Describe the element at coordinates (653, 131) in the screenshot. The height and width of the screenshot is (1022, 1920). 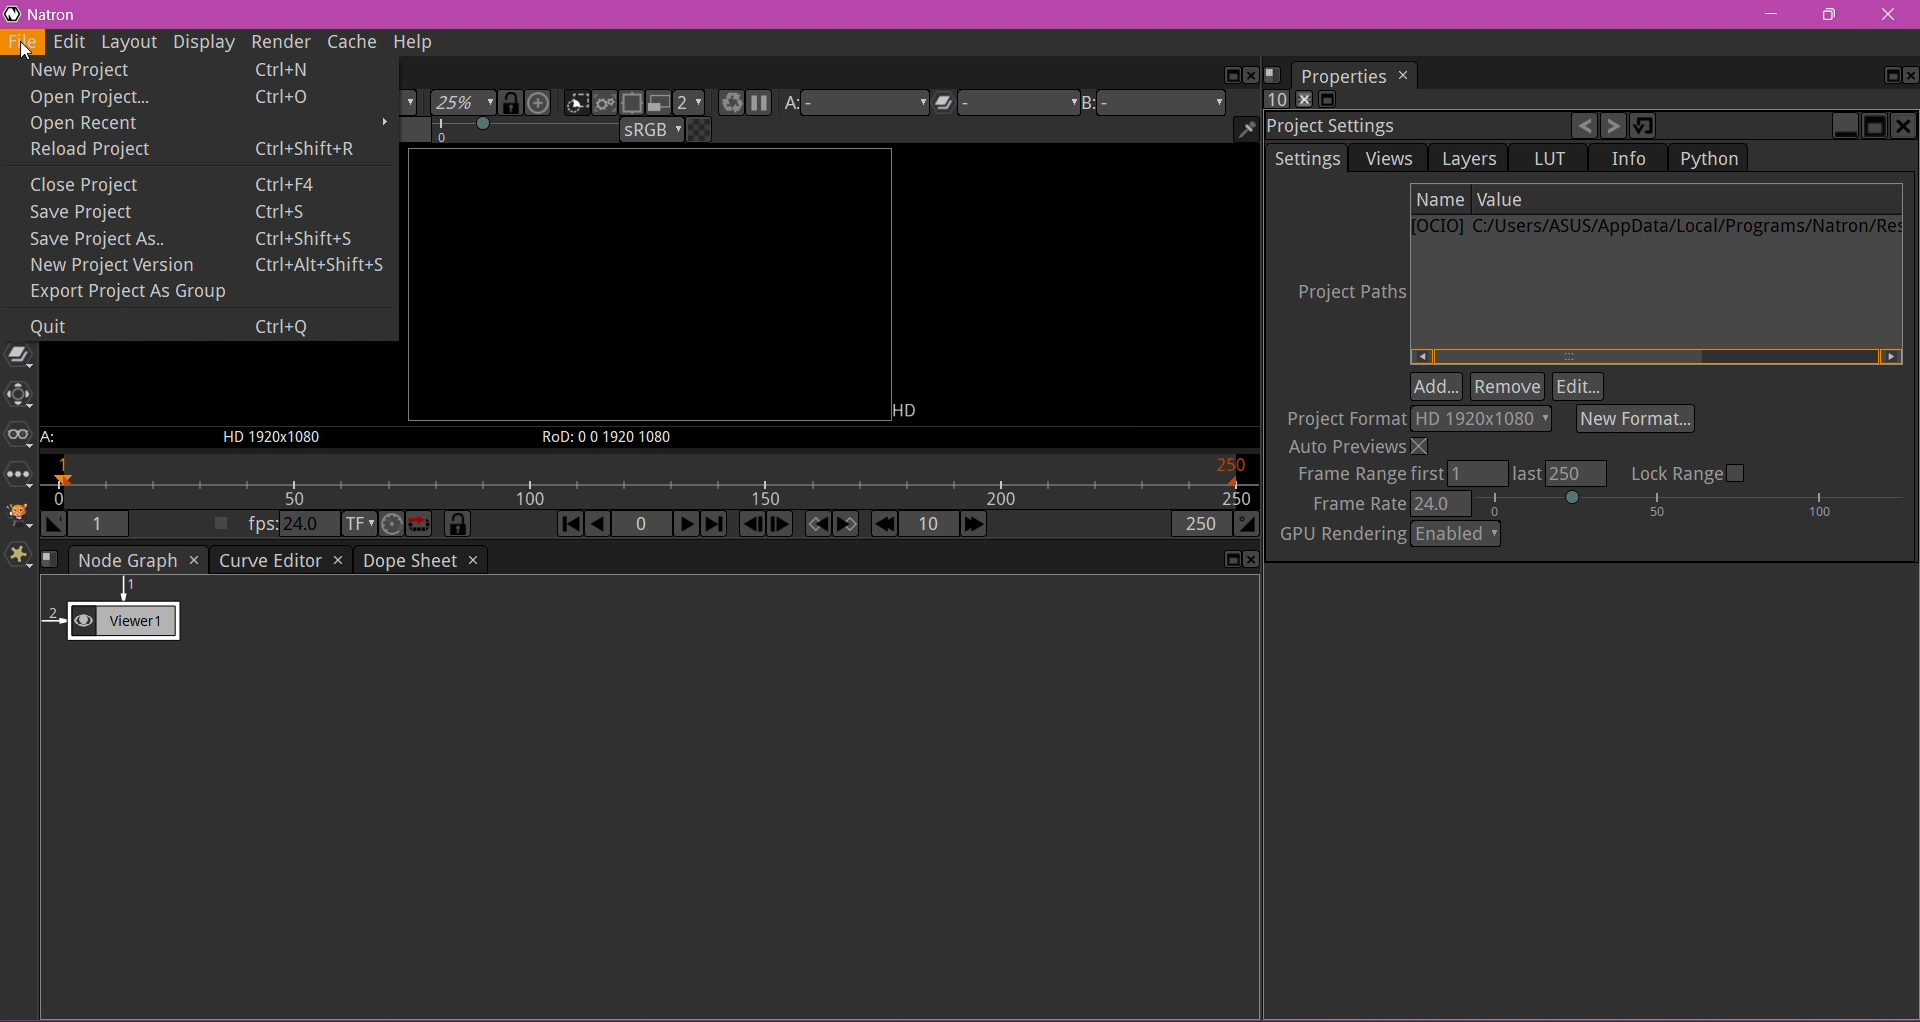
I see `Viewer color process` at that location.